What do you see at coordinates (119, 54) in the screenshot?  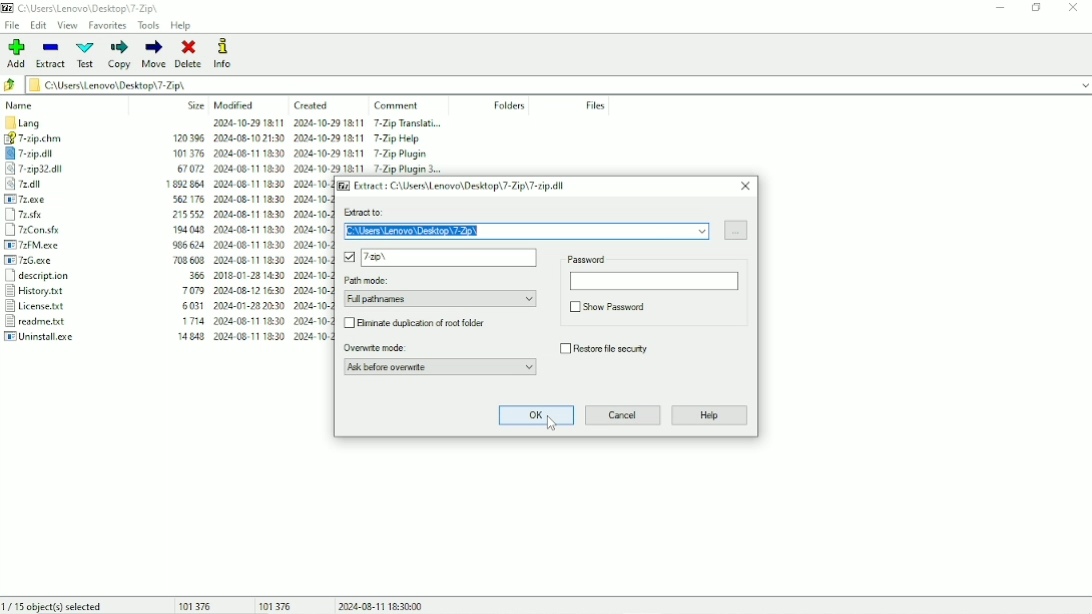 I see `Copy` at bounding box center [119, 54].